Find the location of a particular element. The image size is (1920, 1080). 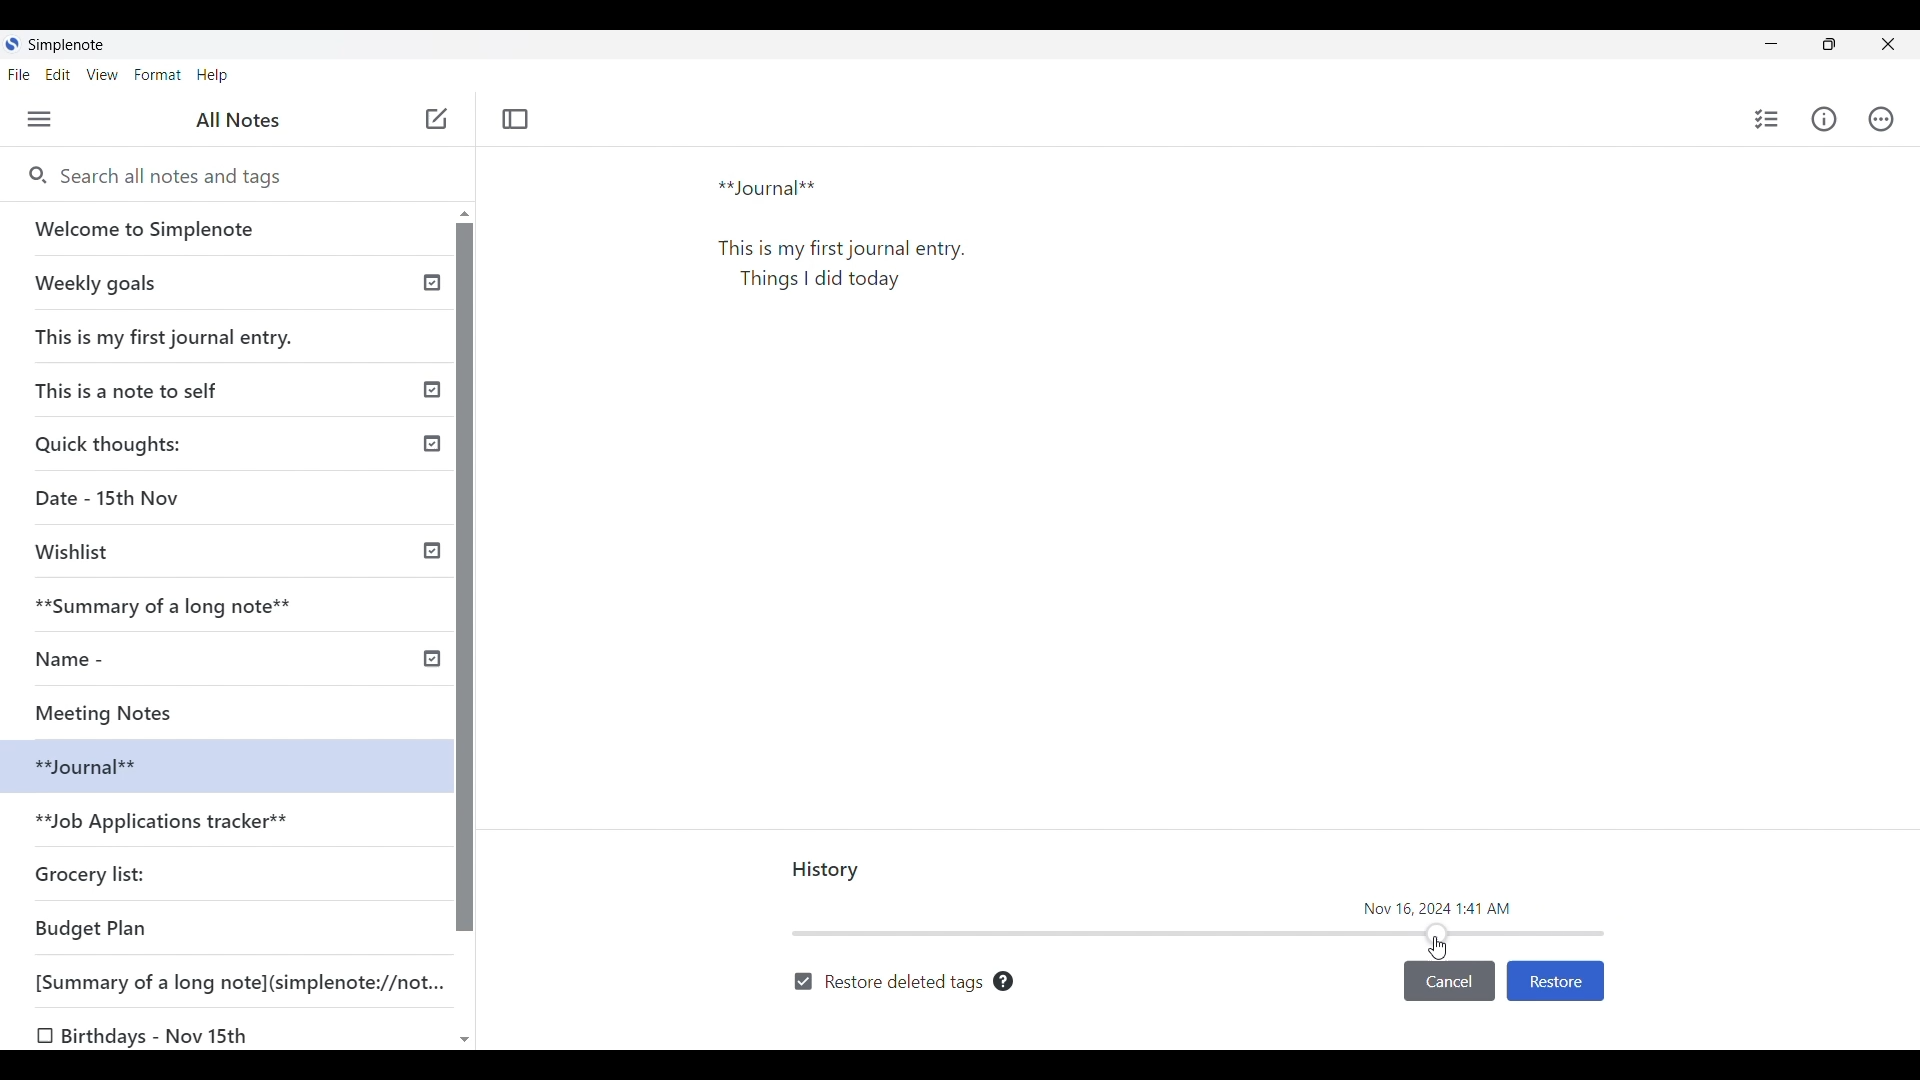

Info is located at coordinates (1823, 118).